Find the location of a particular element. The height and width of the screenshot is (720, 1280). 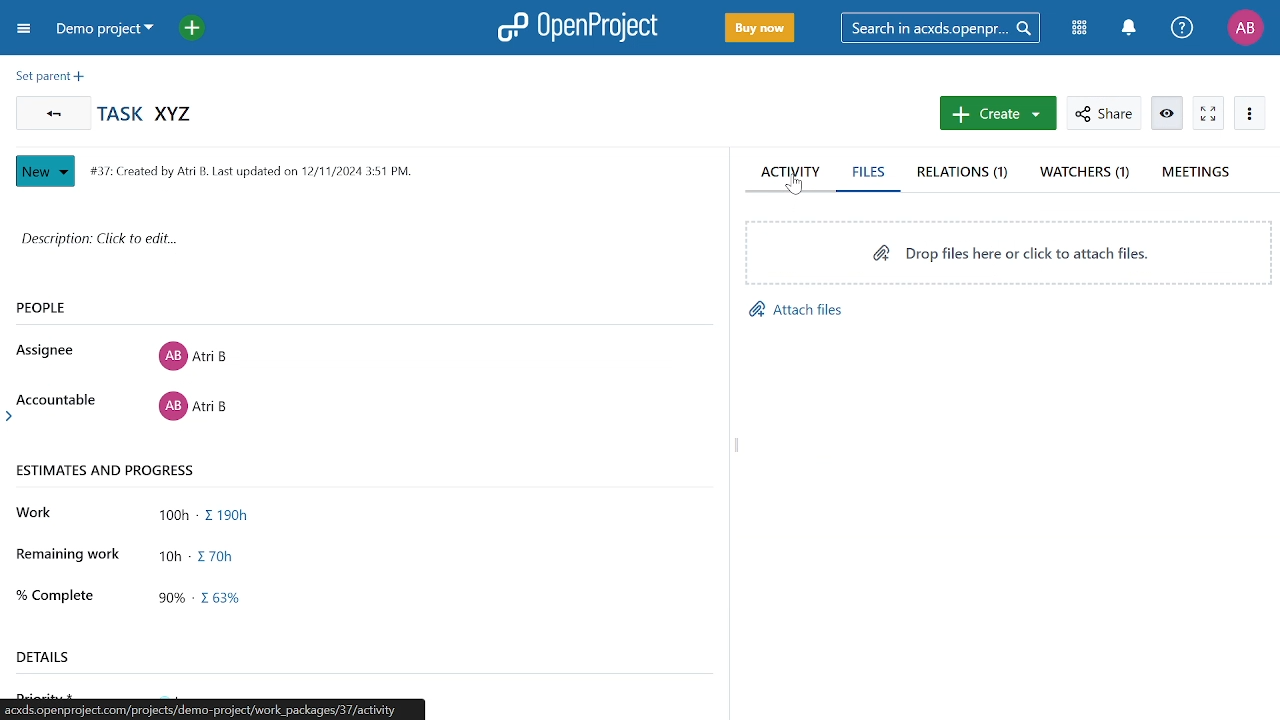

Files is located at coordinates (874, 179).